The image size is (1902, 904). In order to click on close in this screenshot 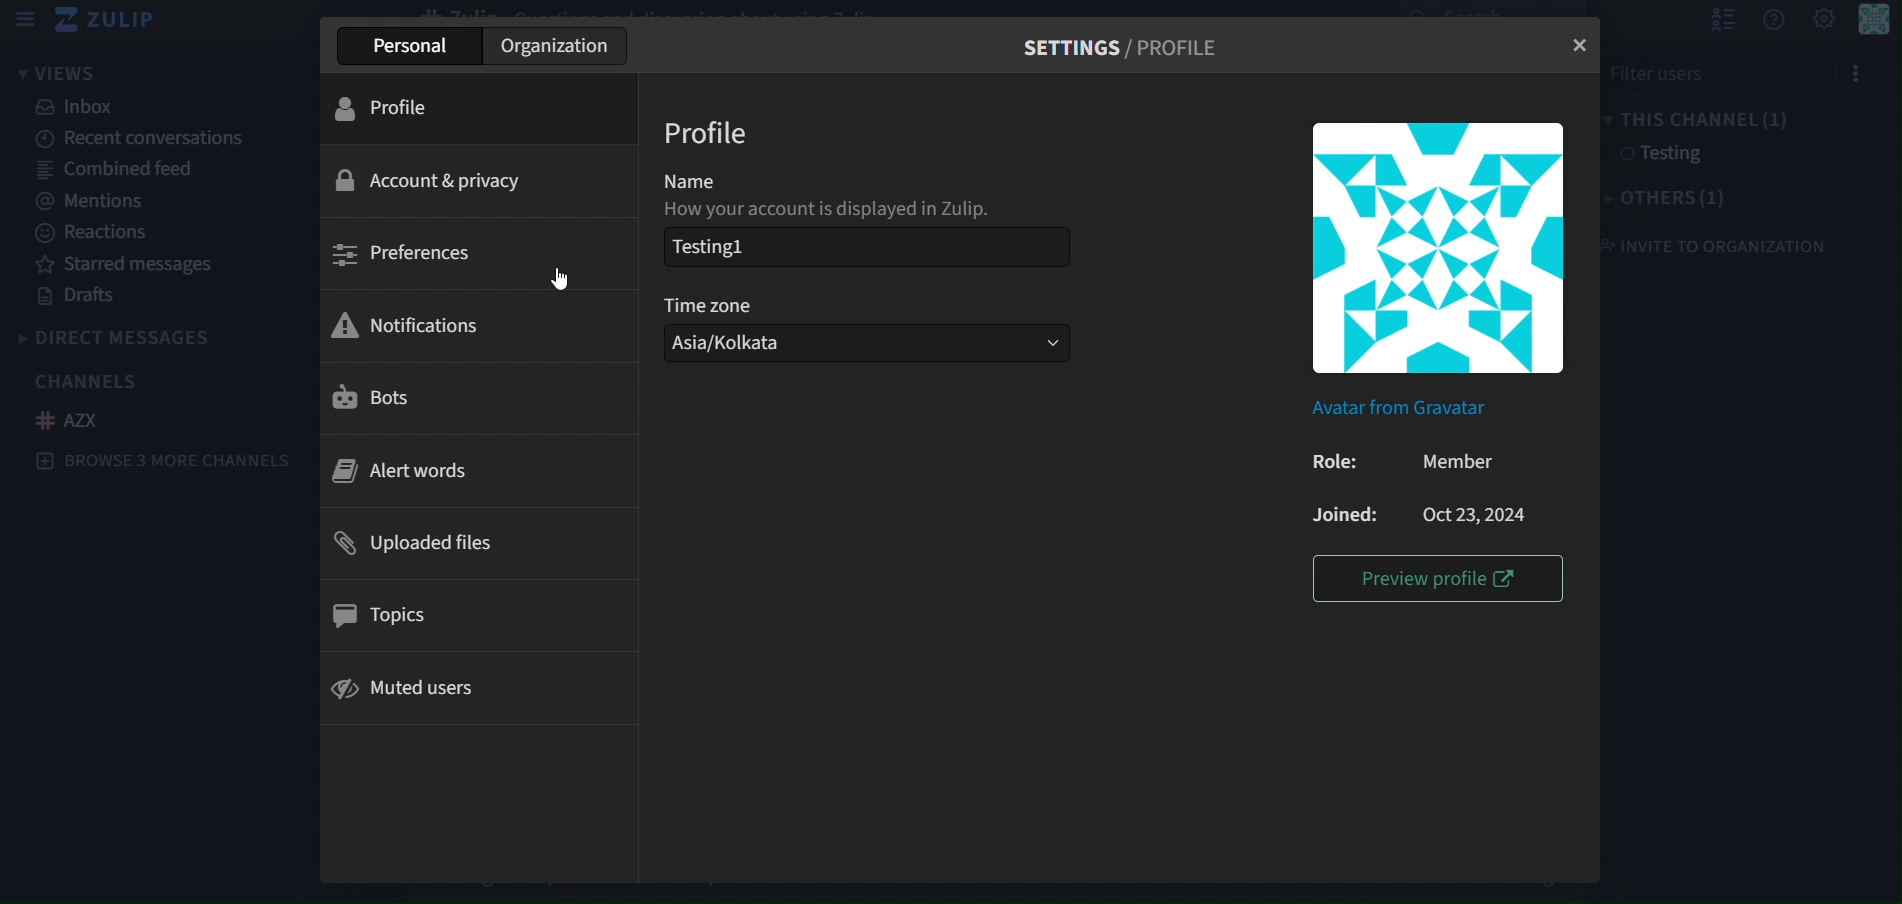, I will do `click(1583, 42)`.